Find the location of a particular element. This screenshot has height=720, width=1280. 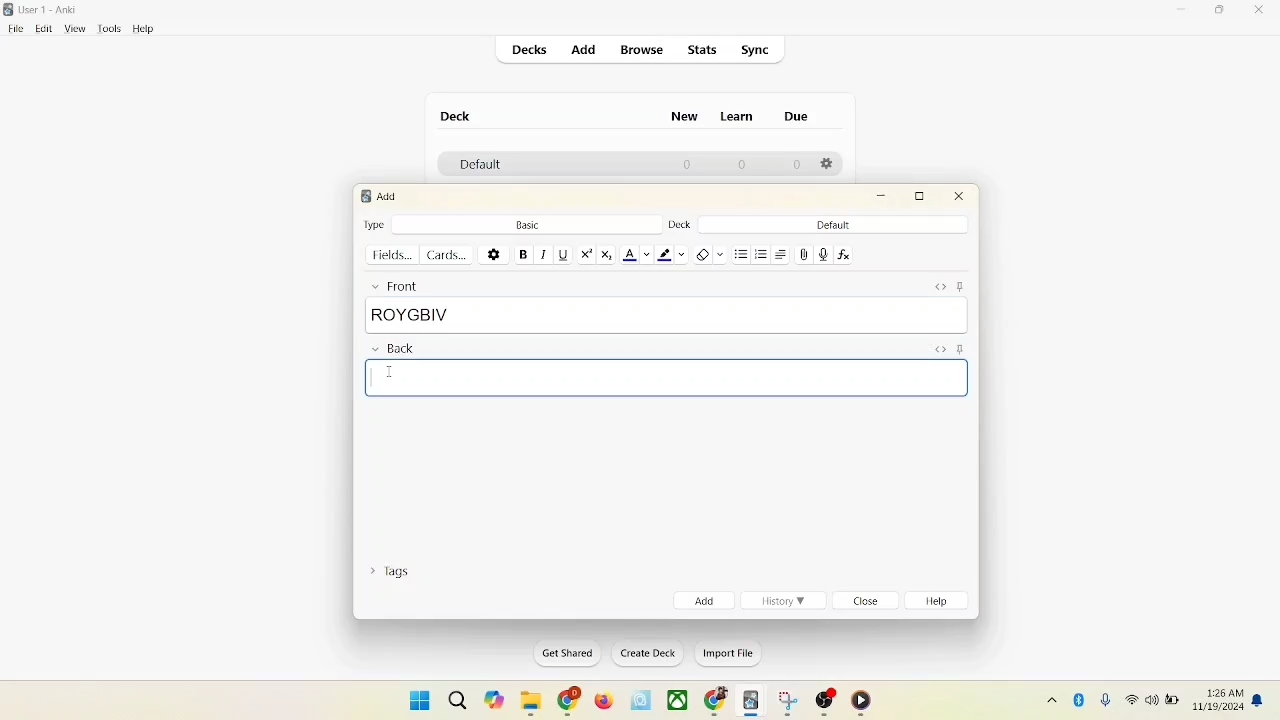

new is located at coordinates (685, 119).